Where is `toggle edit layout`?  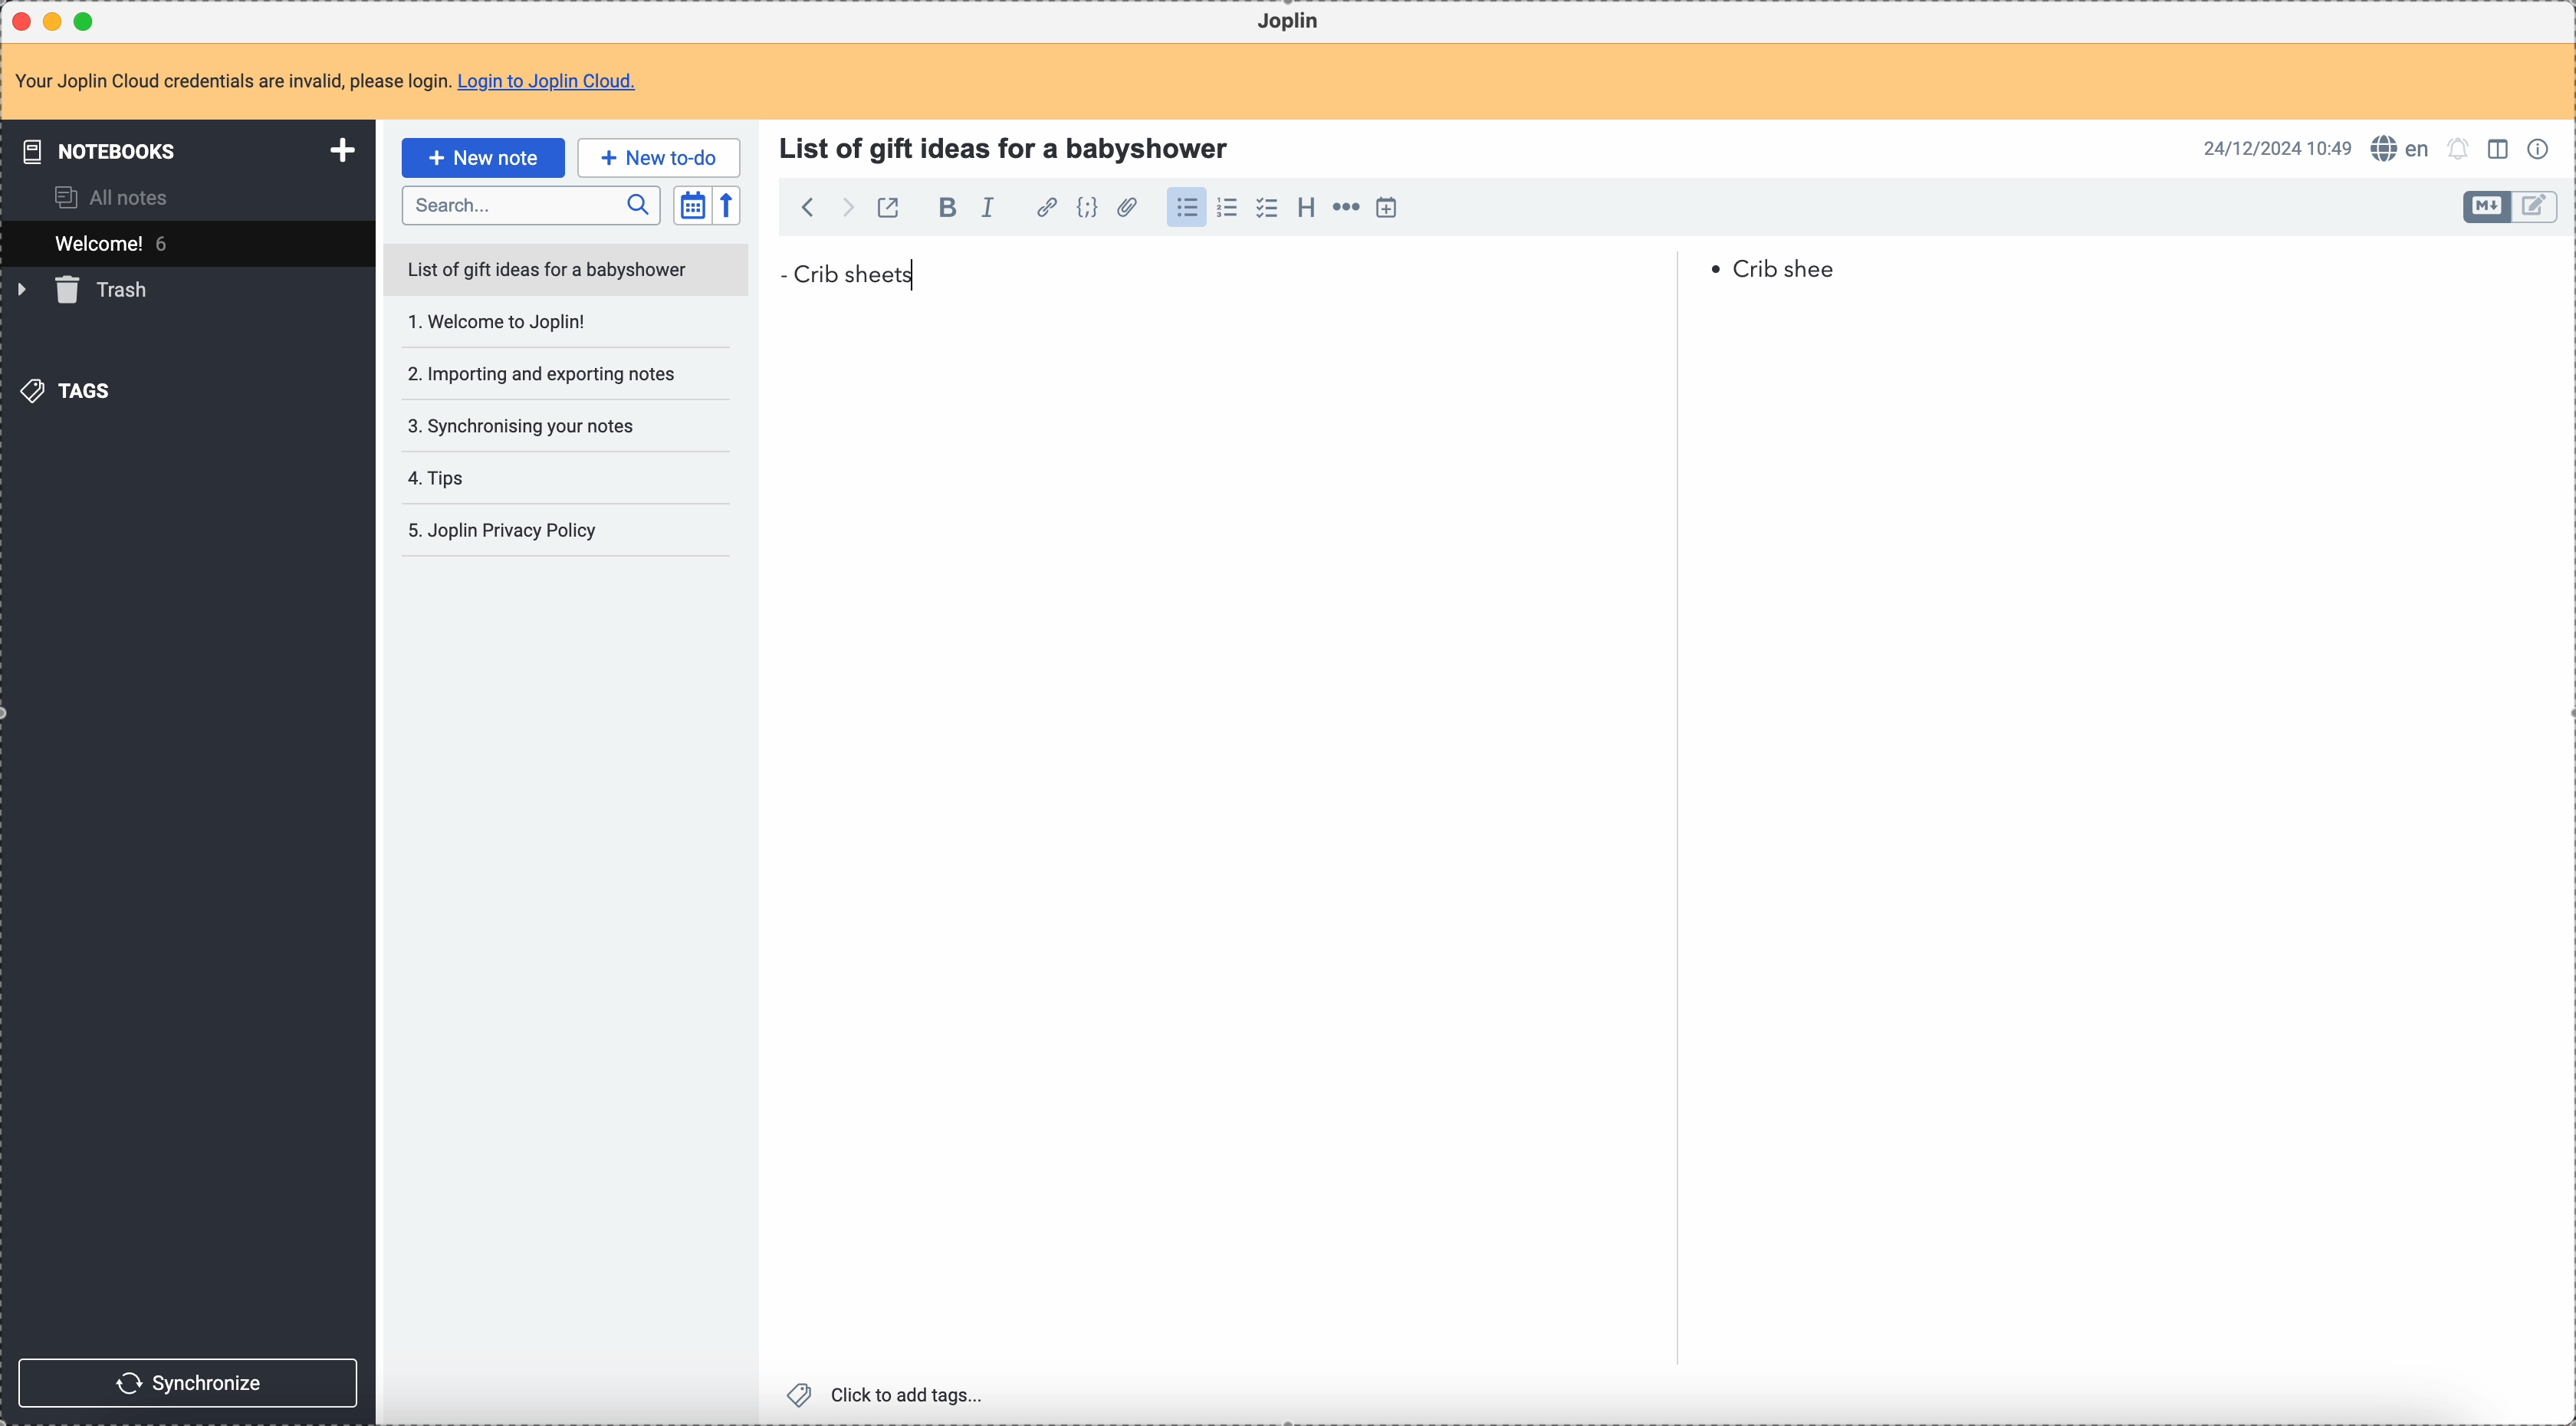
toggle edit layout is located at coordinates (2486, 207).